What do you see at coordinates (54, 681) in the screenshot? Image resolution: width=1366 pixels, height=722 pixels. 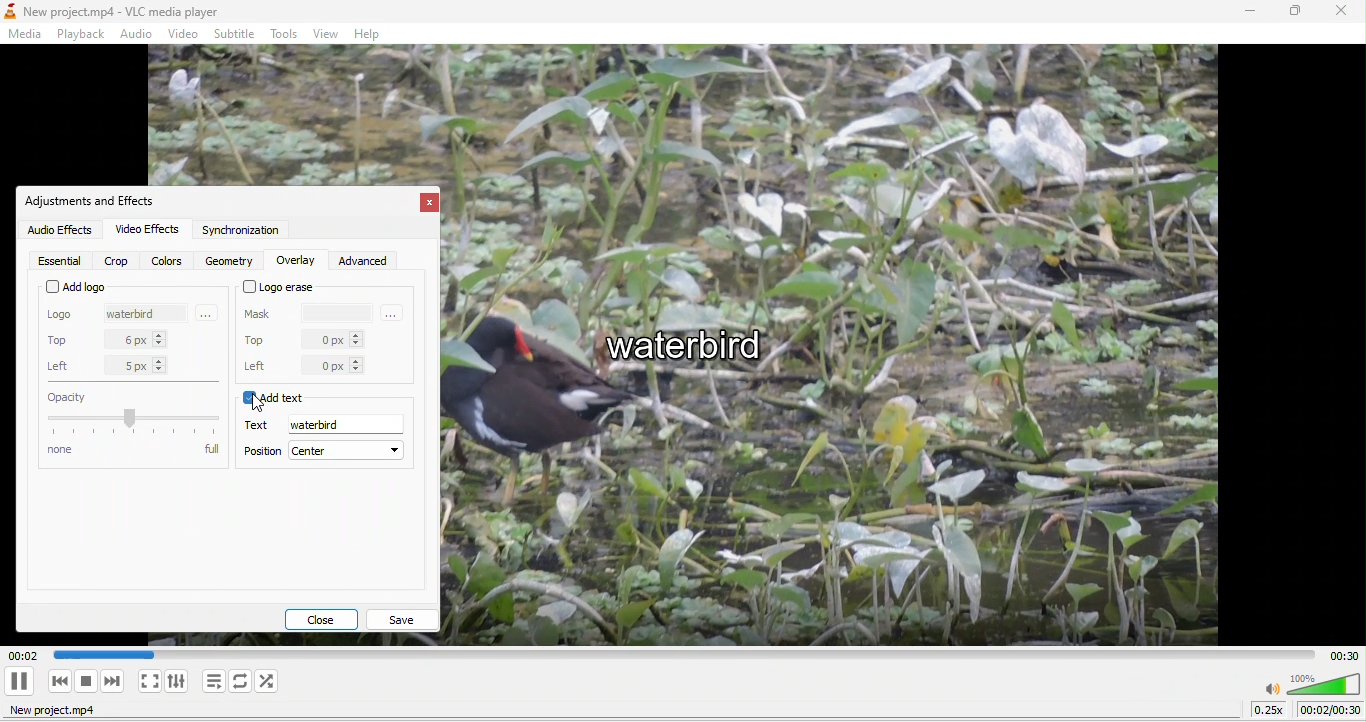 I see `previous media` at bounding box center [54, 681].